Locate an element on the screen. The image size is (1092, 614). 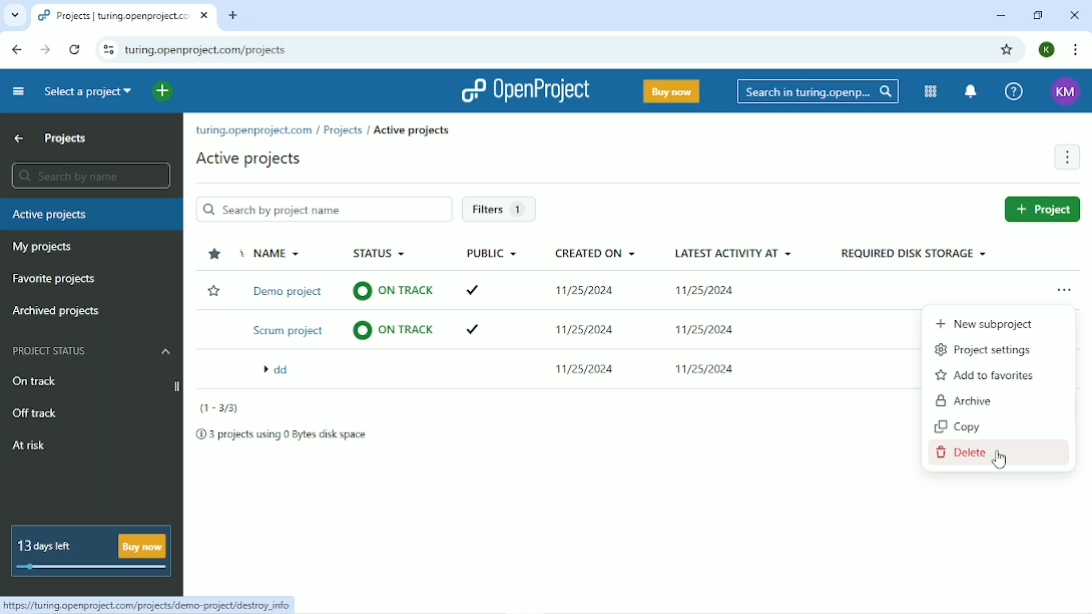
Up is located at coordinates (19, 139).